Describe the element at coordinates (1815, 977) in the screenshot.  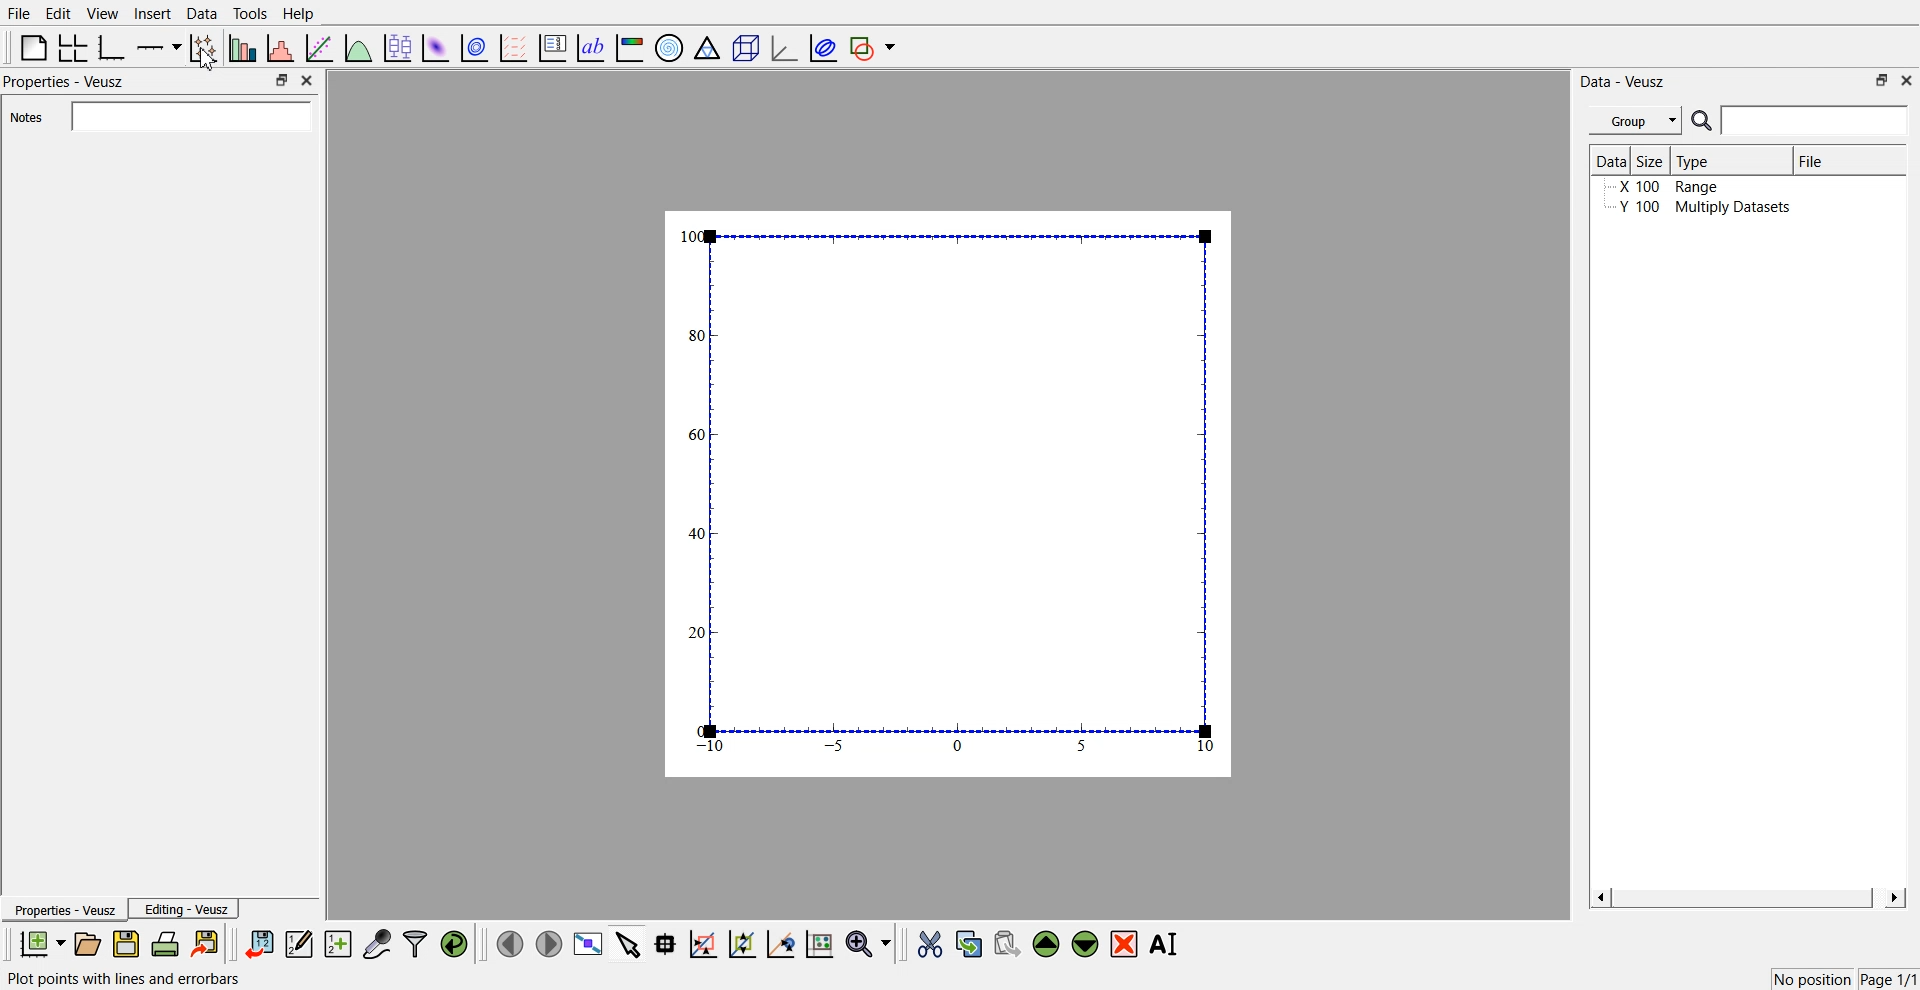
I see `No position` at that location.